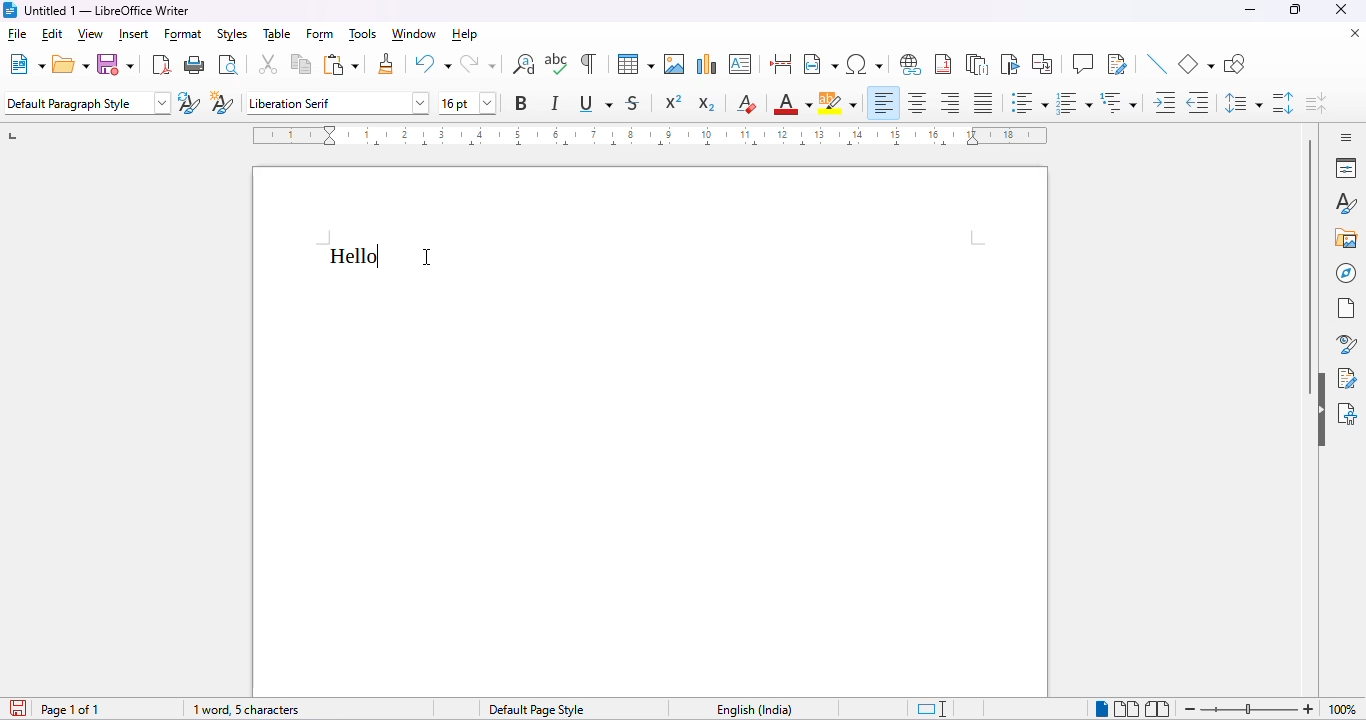 The height and width of the screenshot is (720, 1366). I want to click on insert line, so click(1158, 65).